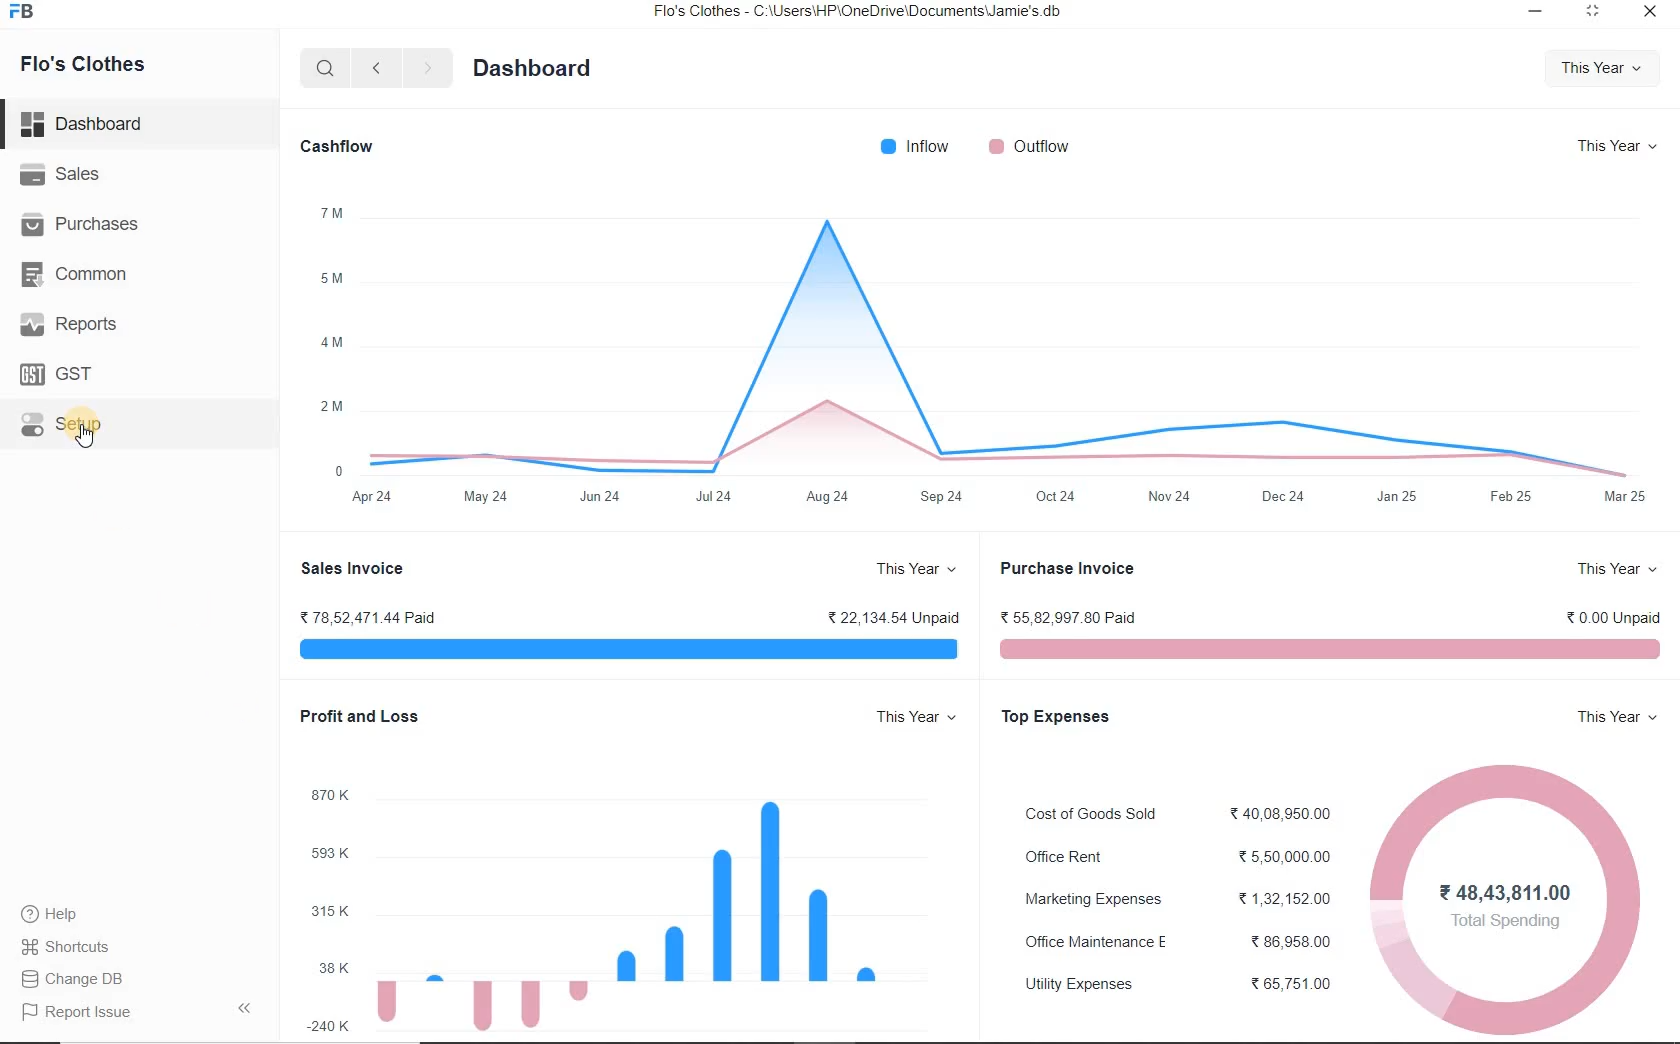 Image resolution: width=1680 pixels, height=1044 pixels. I want to click on graph, so click(1008, 340).